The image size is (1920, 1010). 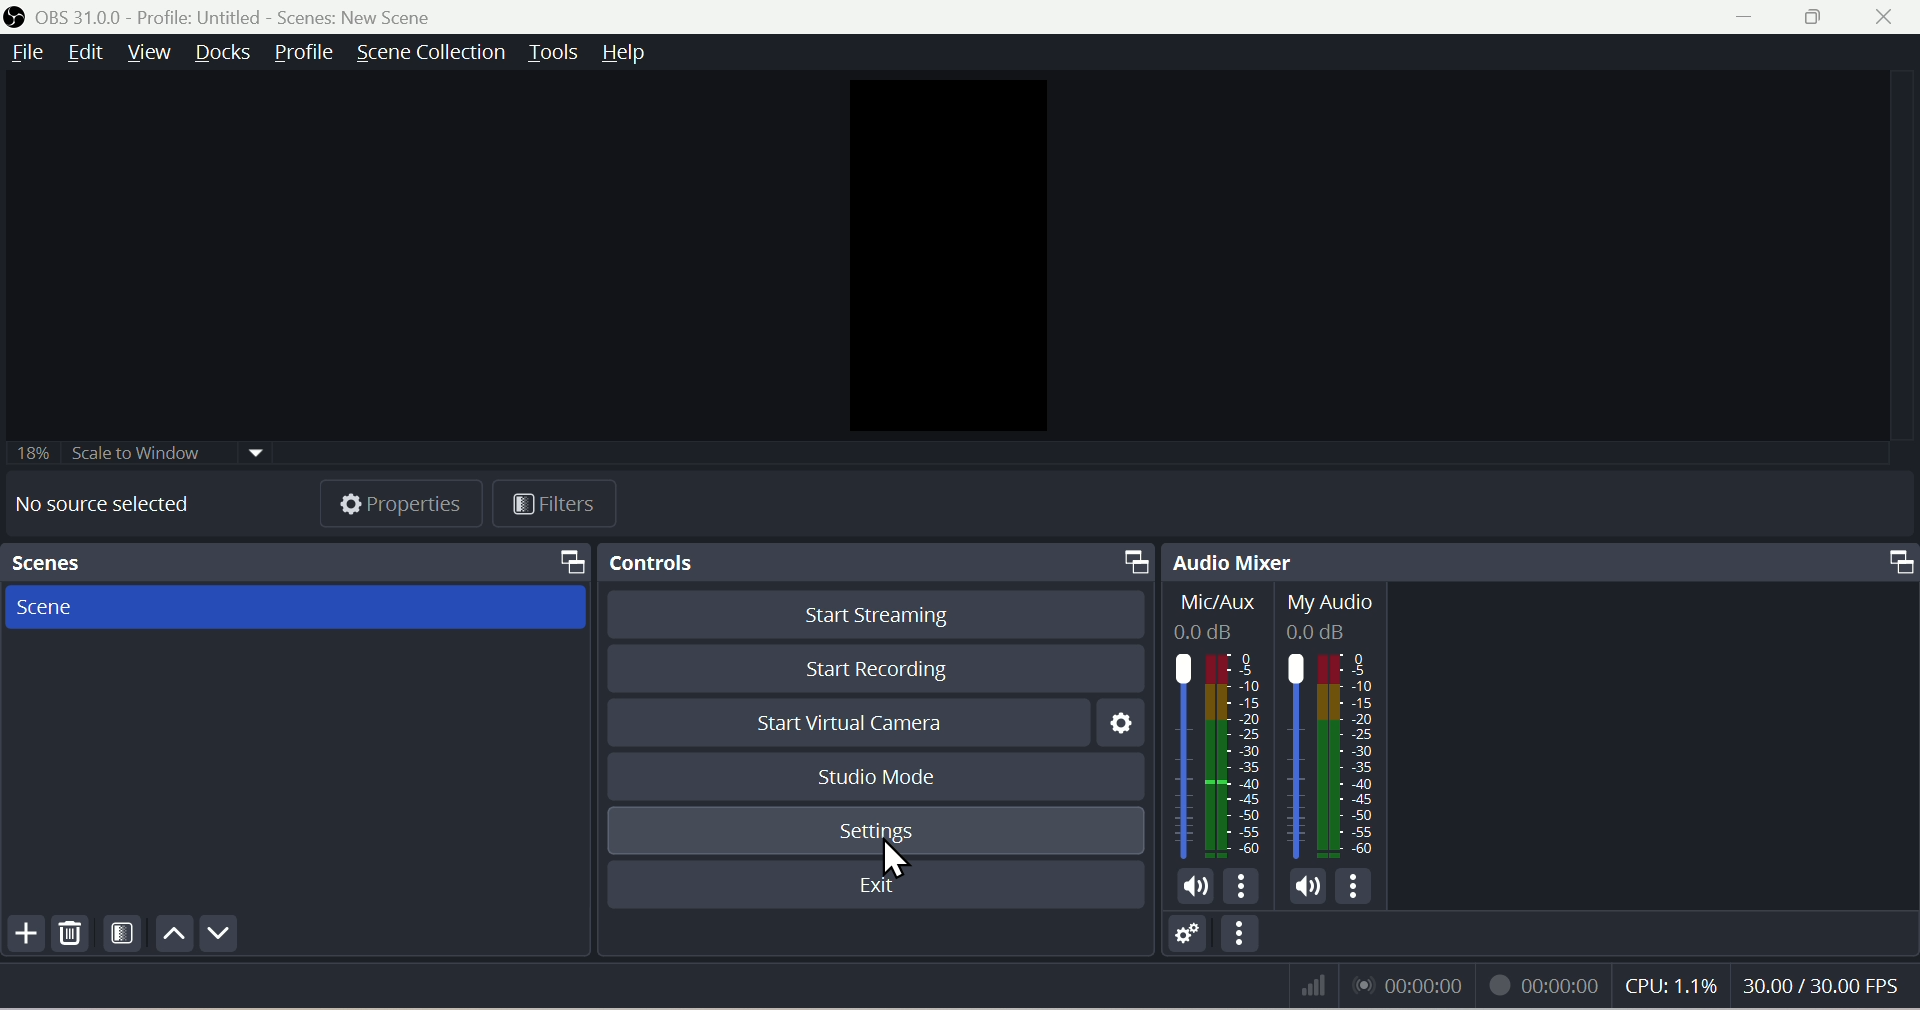 What do you see at coordinates (1829, 986) in the screenshot?
I see `30.00 FPS` at bounding box center [1829, 986].